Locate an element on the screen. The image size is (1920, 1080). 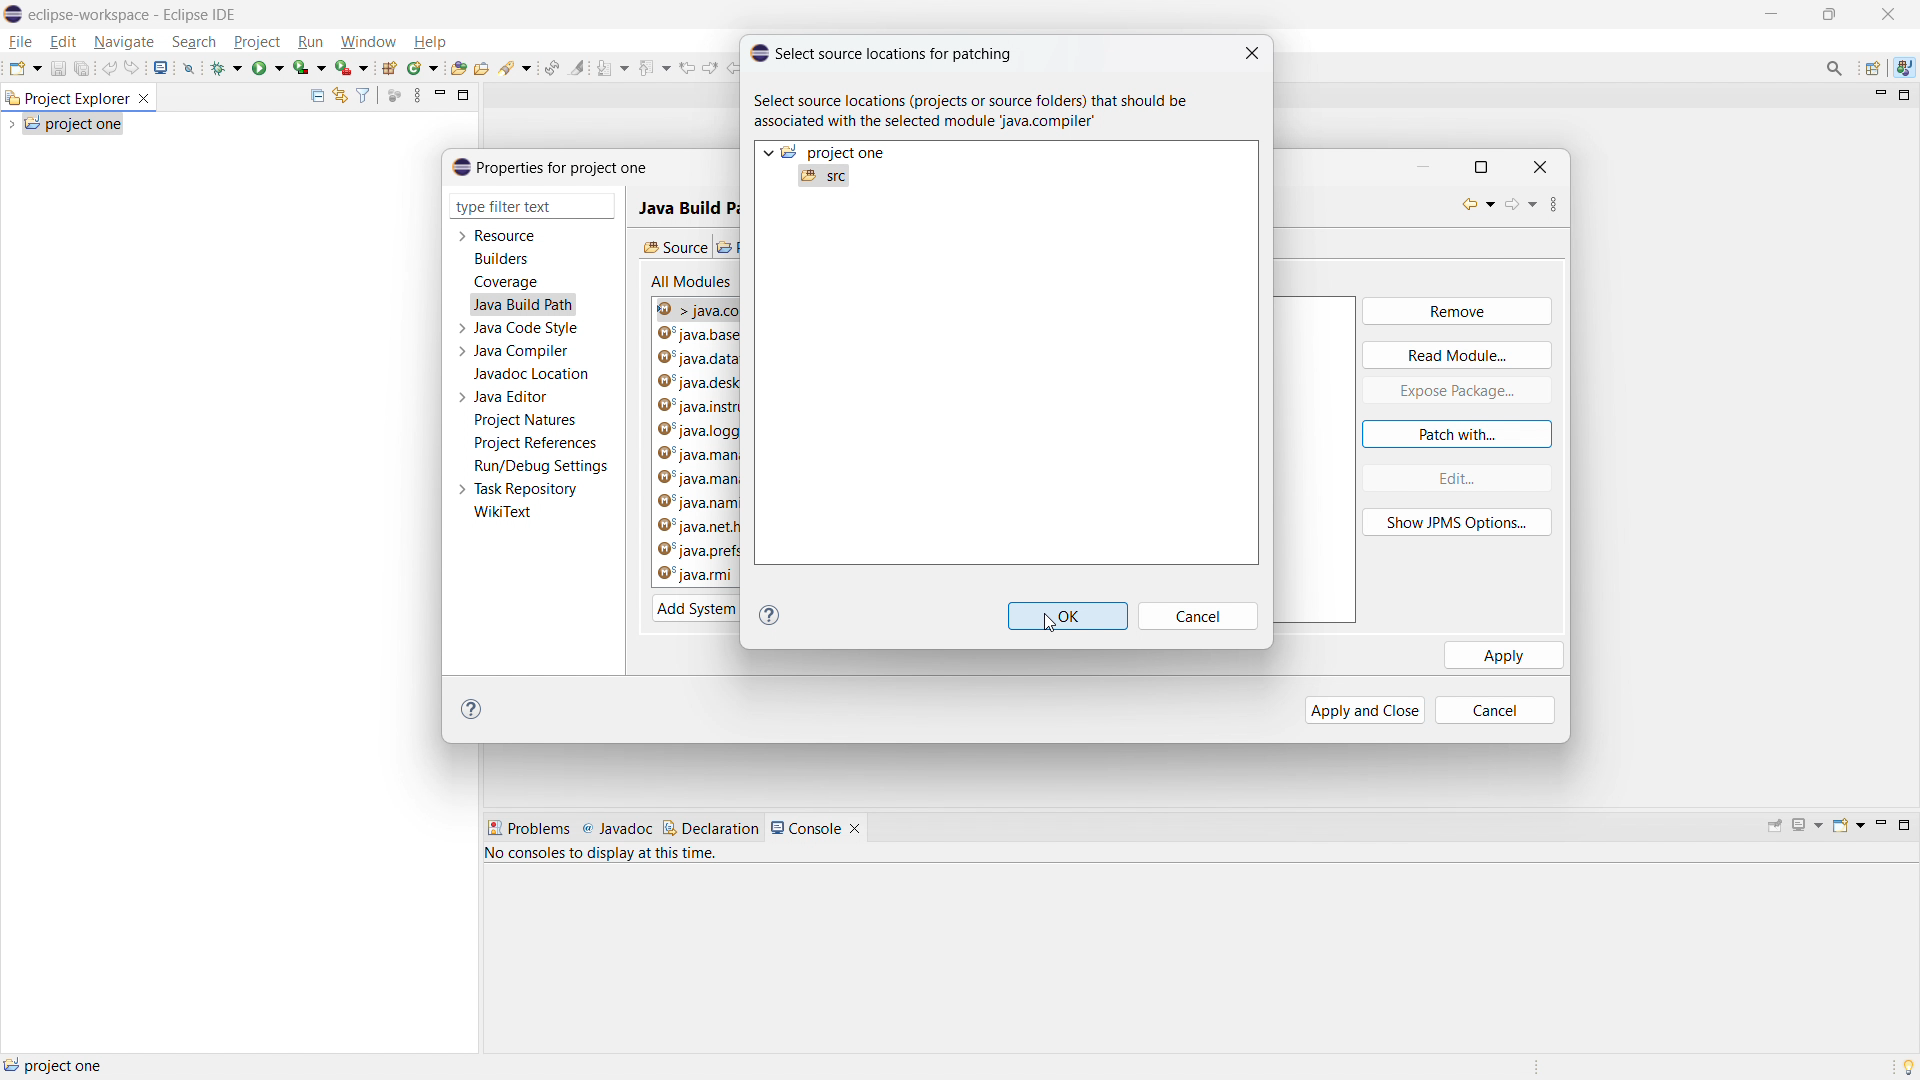
select source locations (projects or source folders) that should be associated with the selected module 'java.compiler' is located at coordinates (978, 112).